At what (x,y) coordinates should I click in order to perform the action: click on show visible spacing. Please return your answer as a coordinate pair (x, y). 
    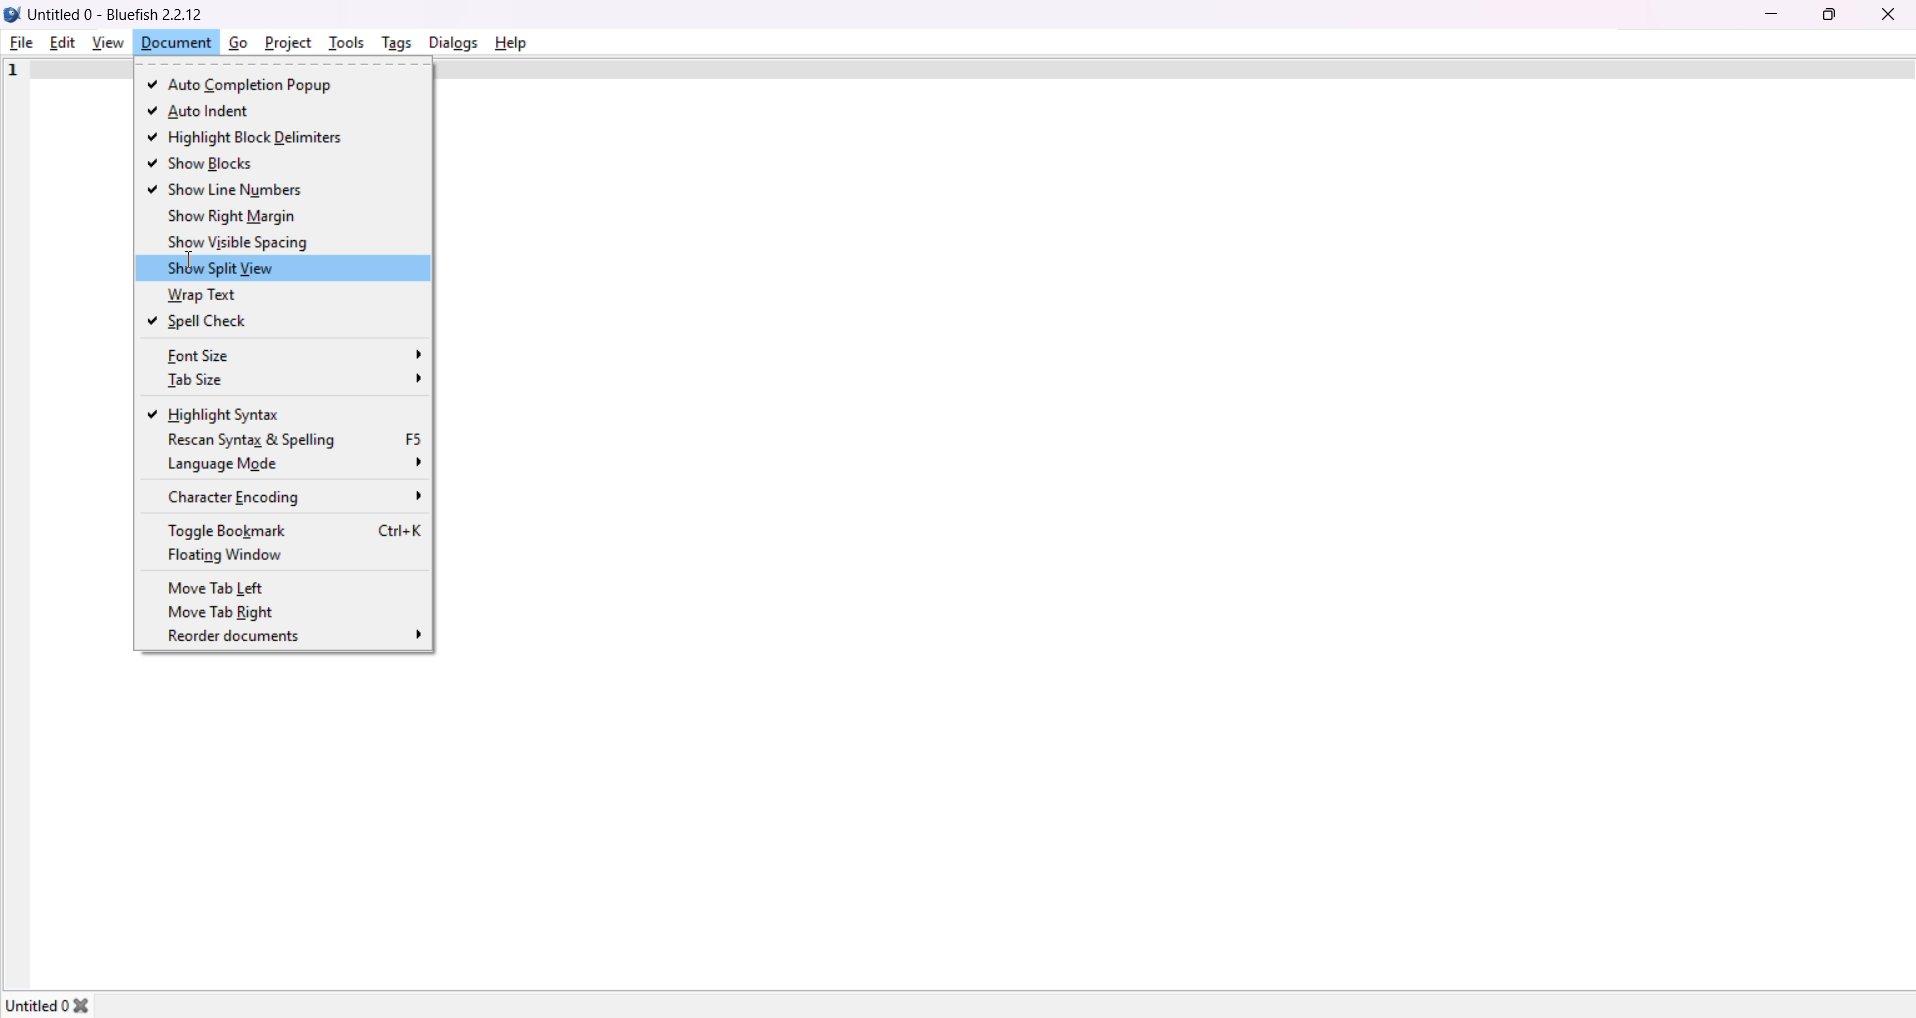
    Looking at the image, I should click on (240, 242).